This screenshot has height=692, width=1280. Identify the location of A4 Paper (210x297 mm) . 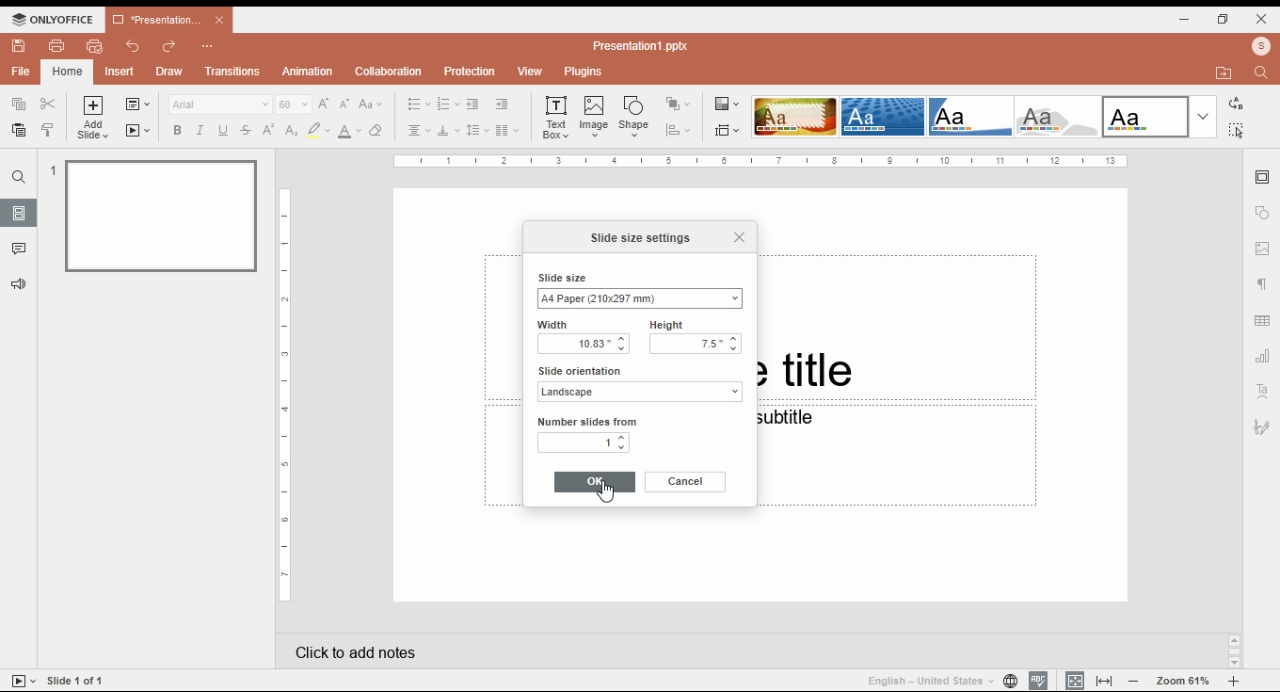
(639, 299).